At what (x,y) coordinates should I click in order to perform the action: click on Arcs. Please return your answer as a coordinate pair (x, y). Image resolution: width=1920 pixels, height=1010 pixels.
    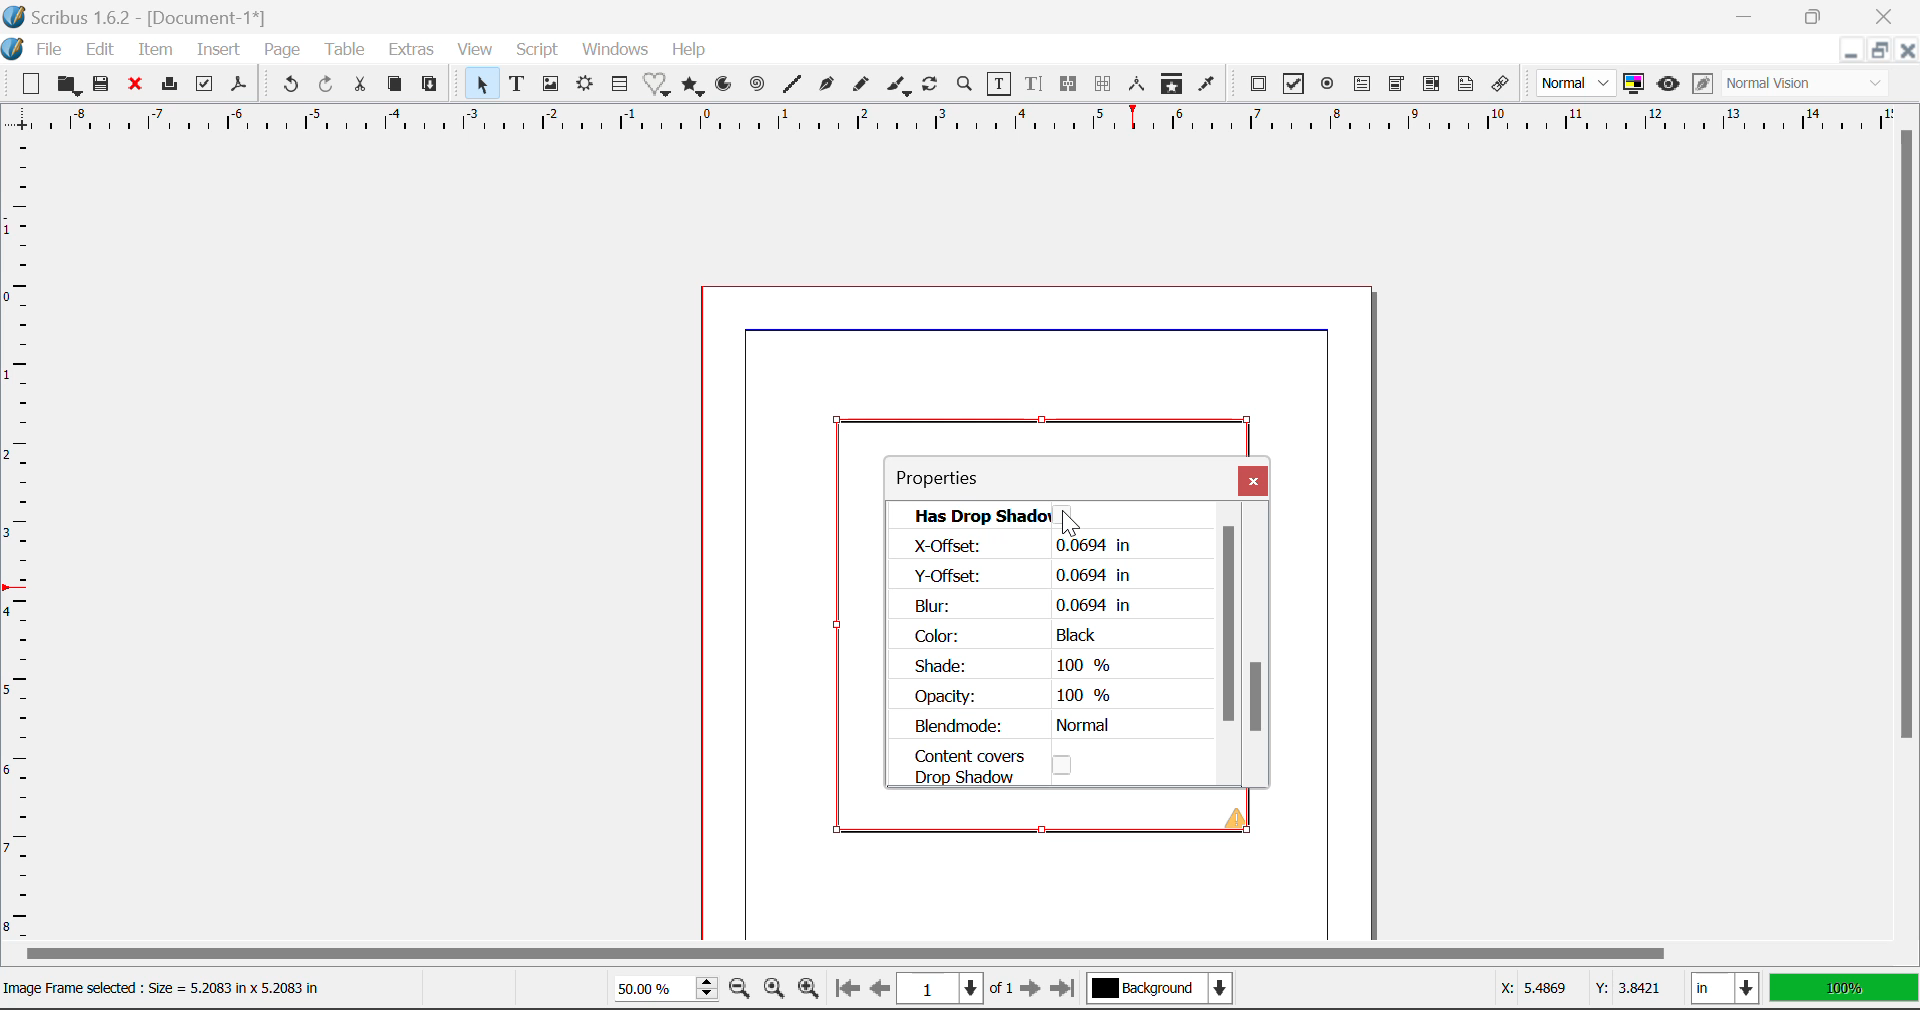
    Looking at the image, I should click on (721, 89).